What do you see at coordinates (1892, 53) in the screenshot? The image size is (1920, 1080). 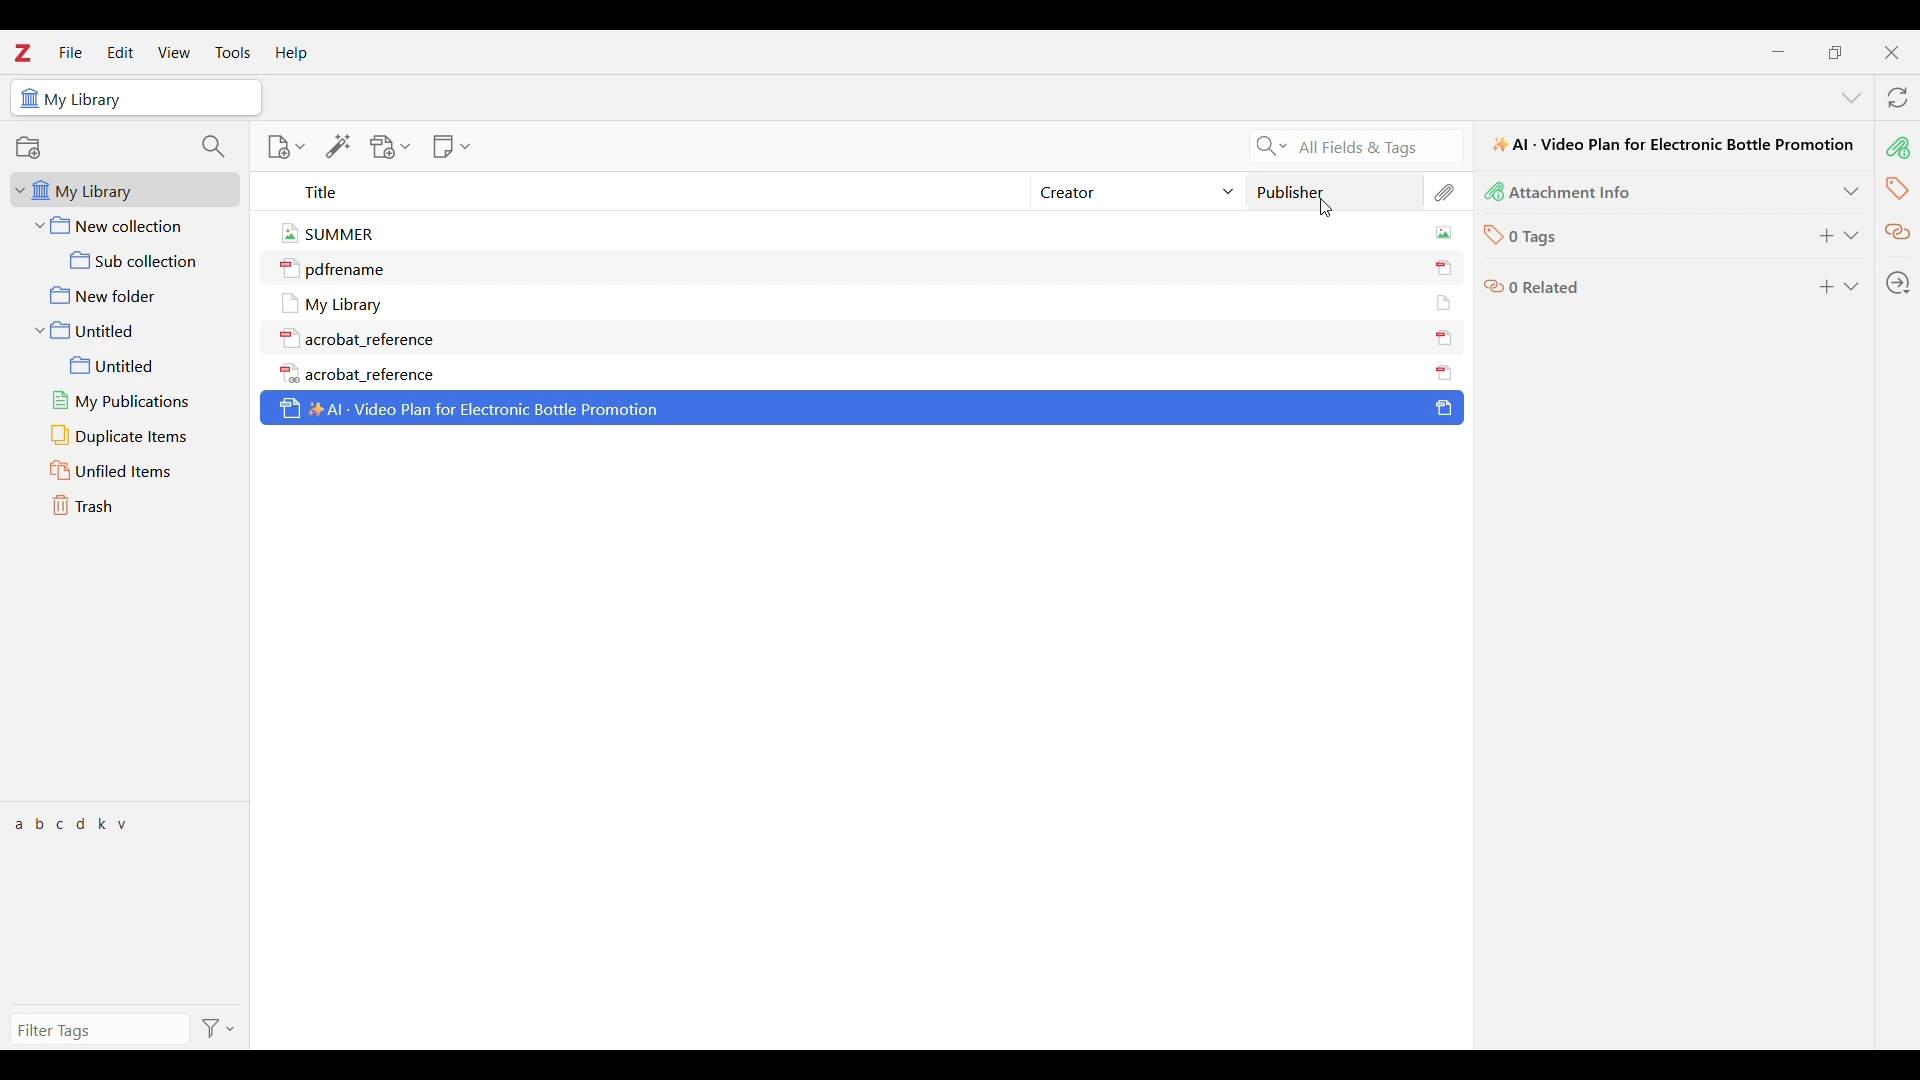 I see `Close interface` at bounding box center [1892, 53].